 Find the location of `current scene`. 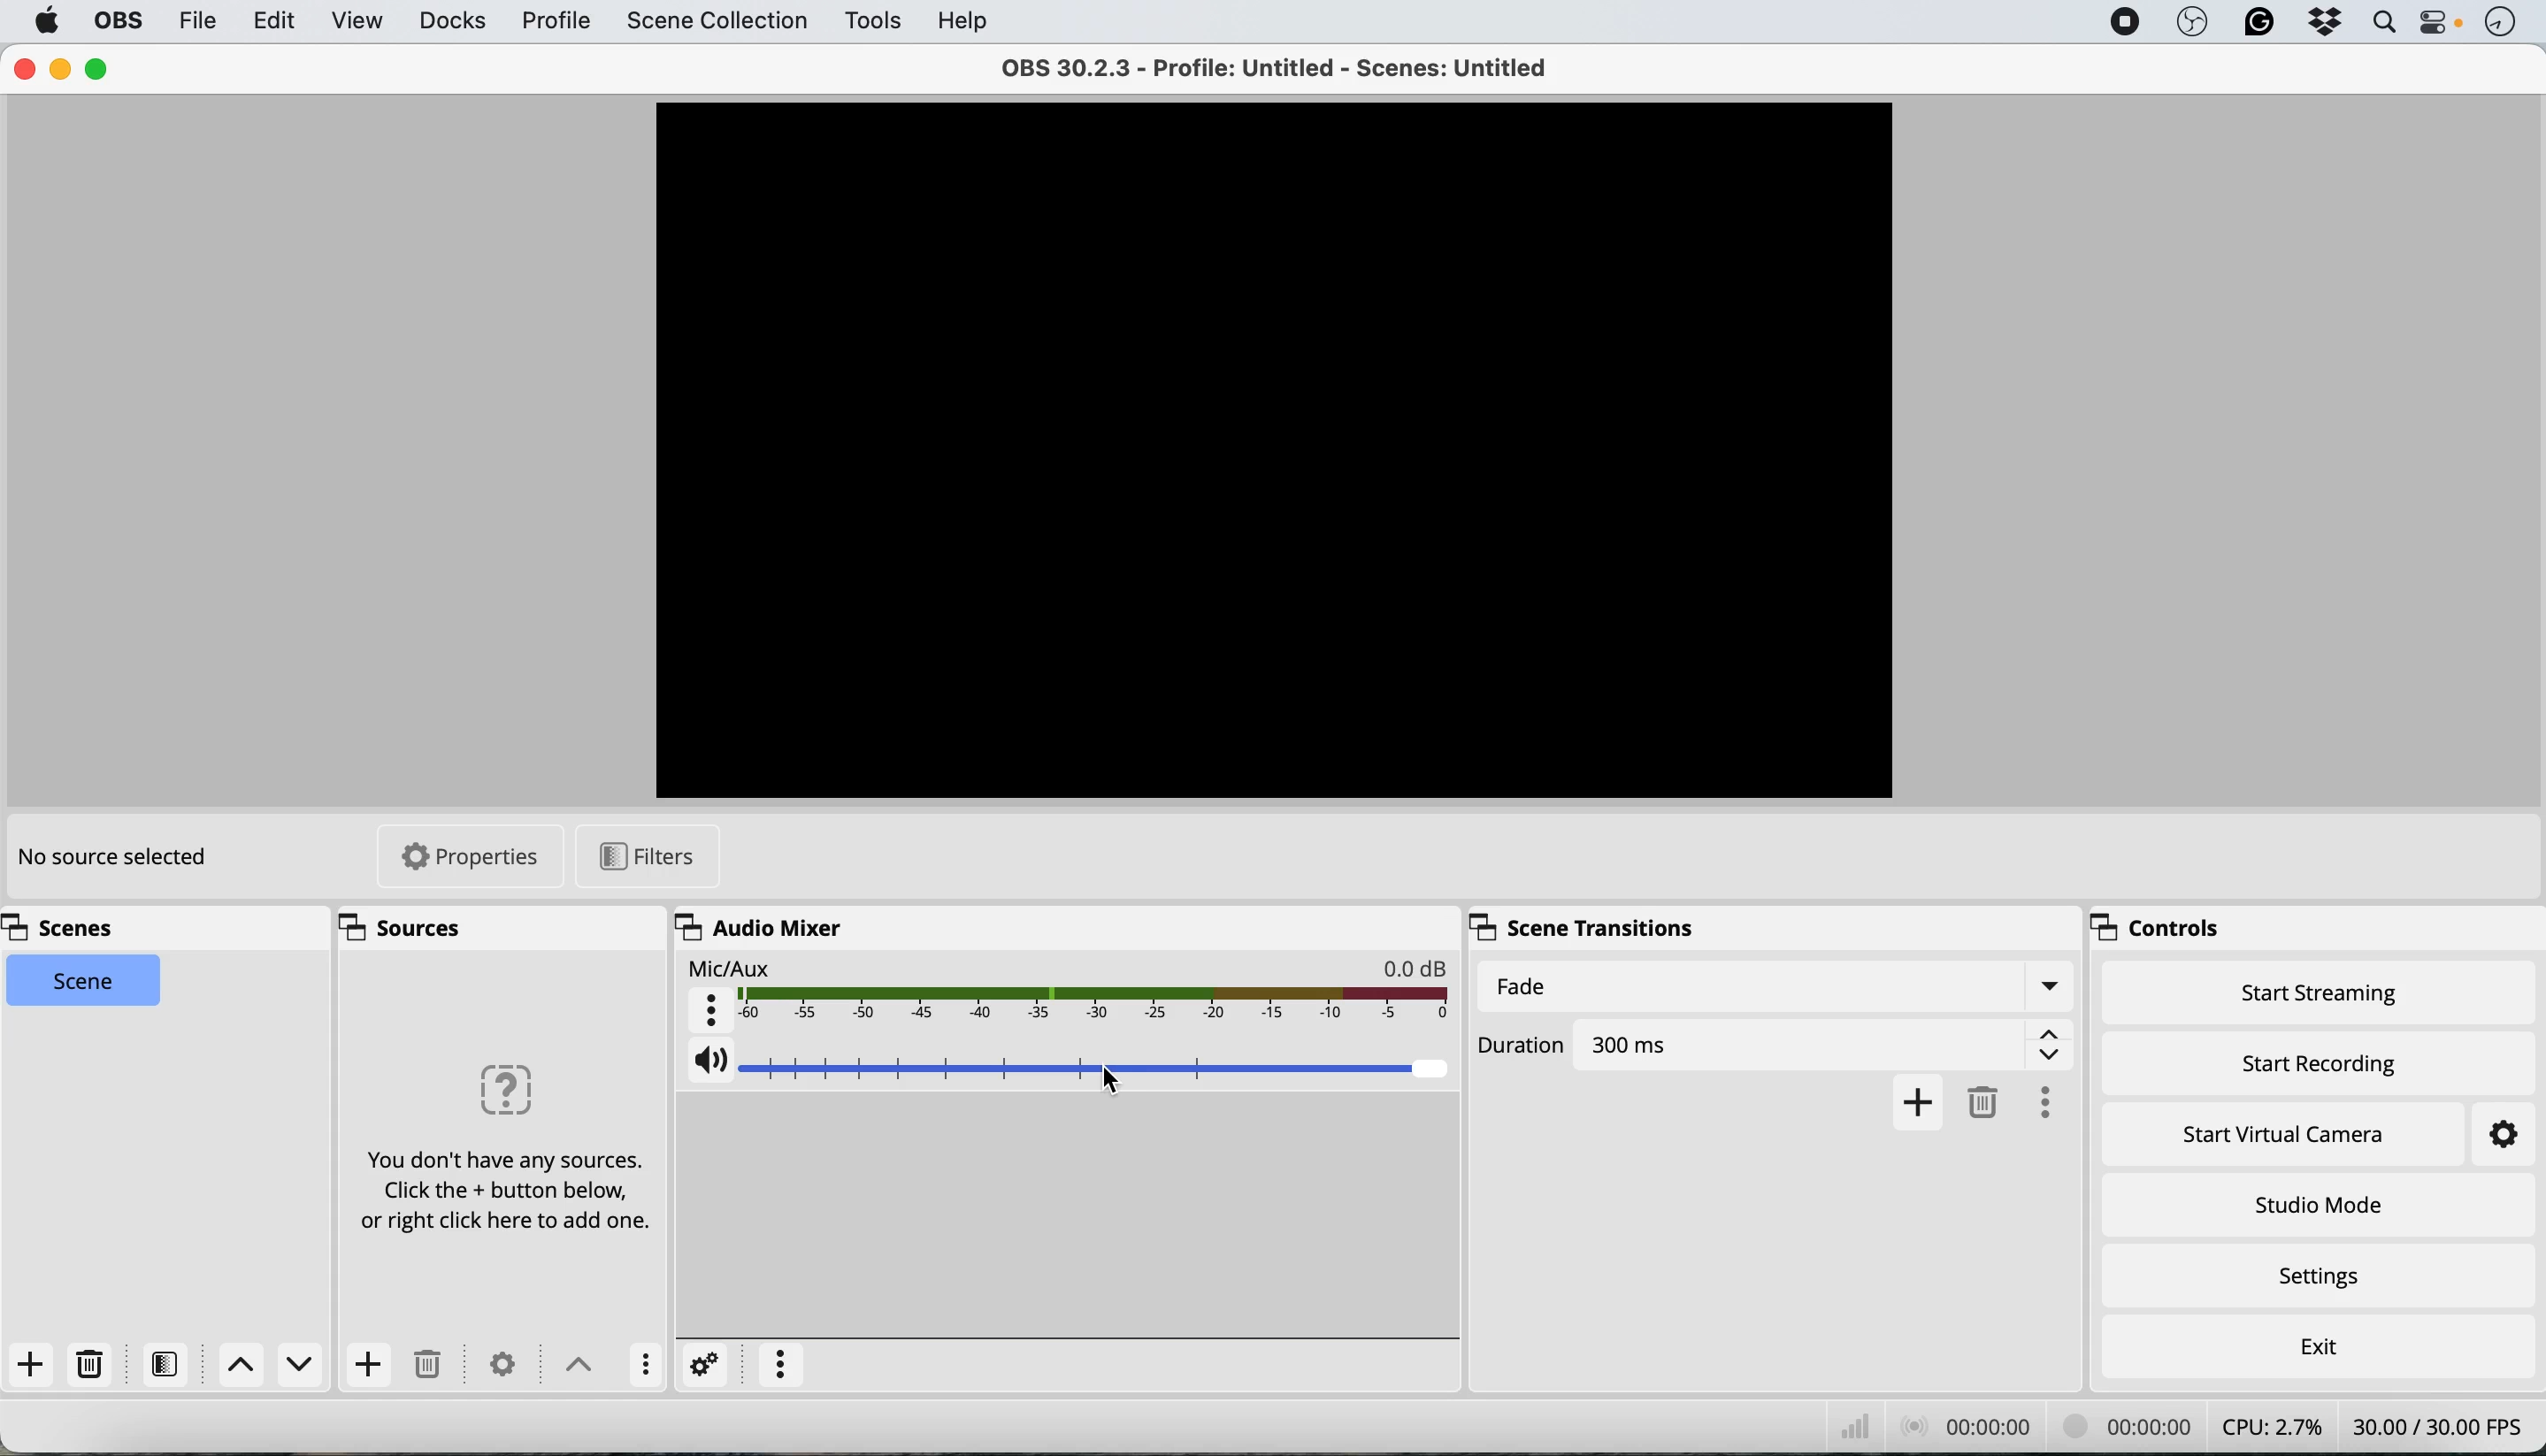

current scene is located at coordinates (81, 982).